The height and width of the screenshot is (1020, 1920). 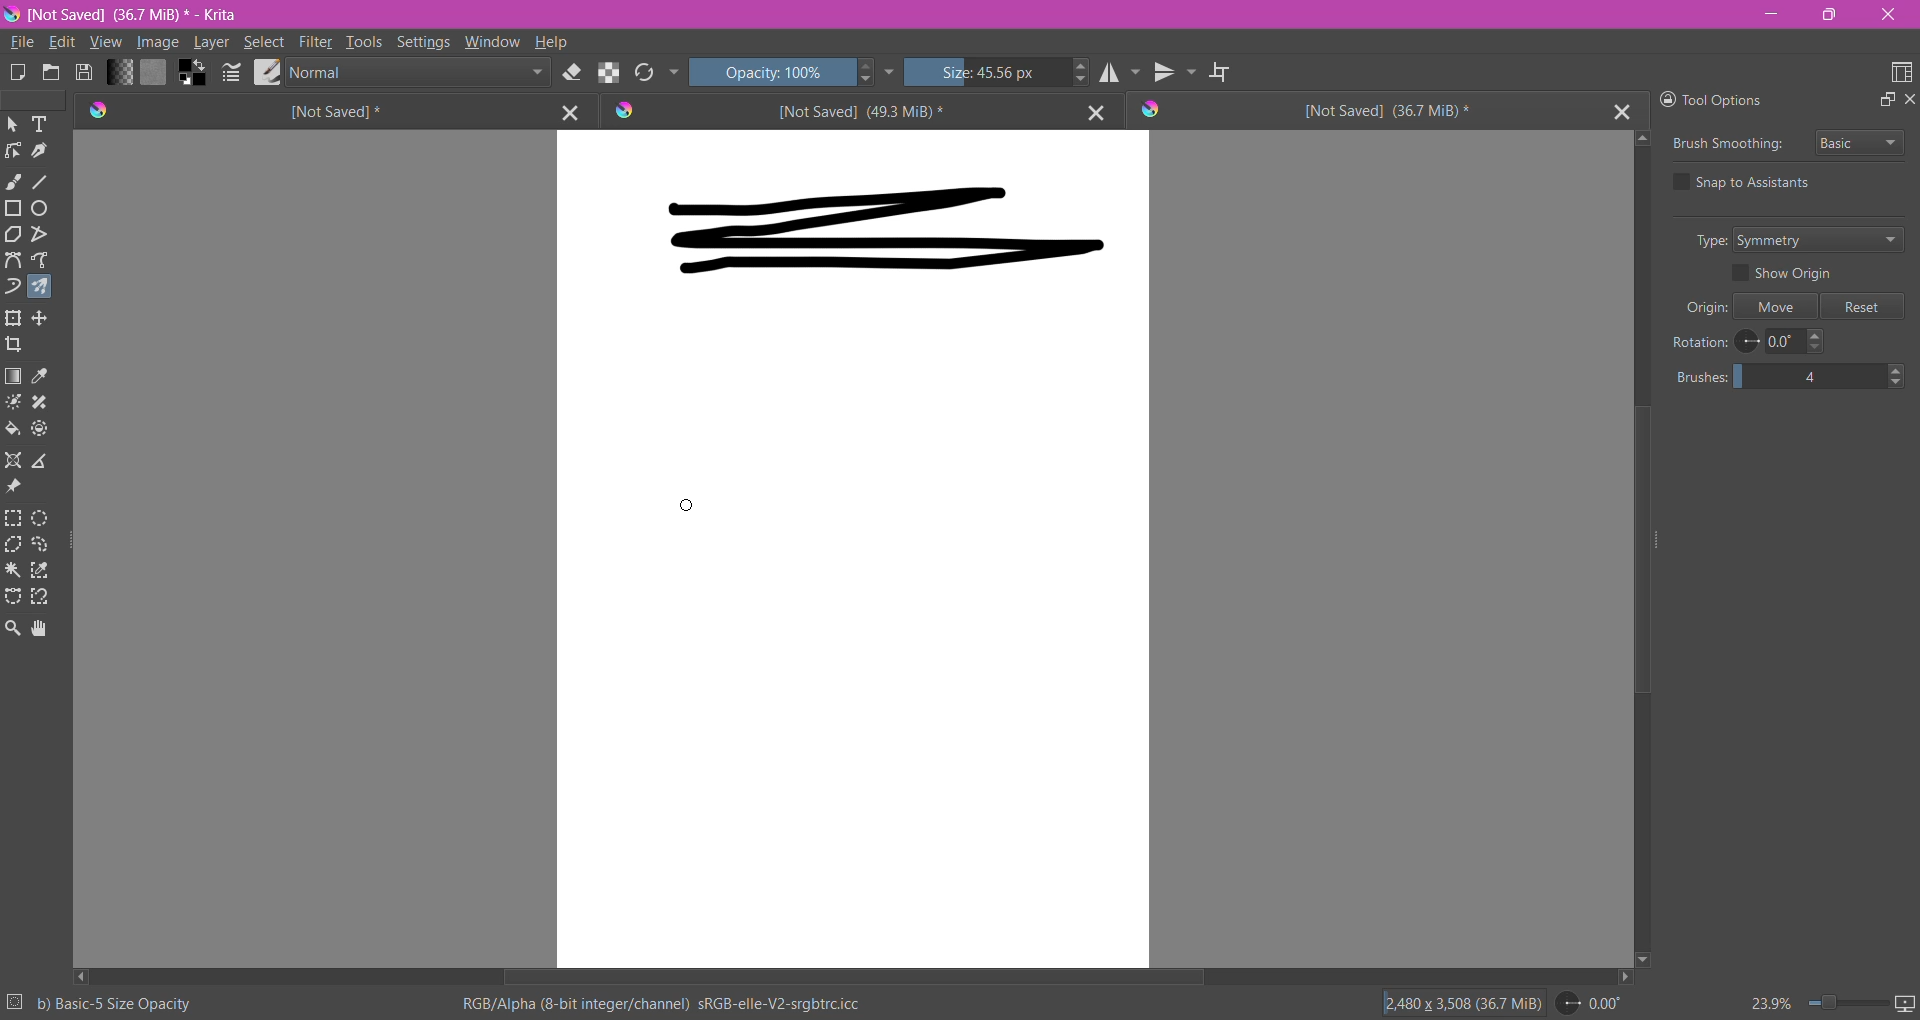 What do you see at coordinates (14, 597) in the screenshot?
I see `Bezier Curve Selection Tool` at bounding box center [14, 597].